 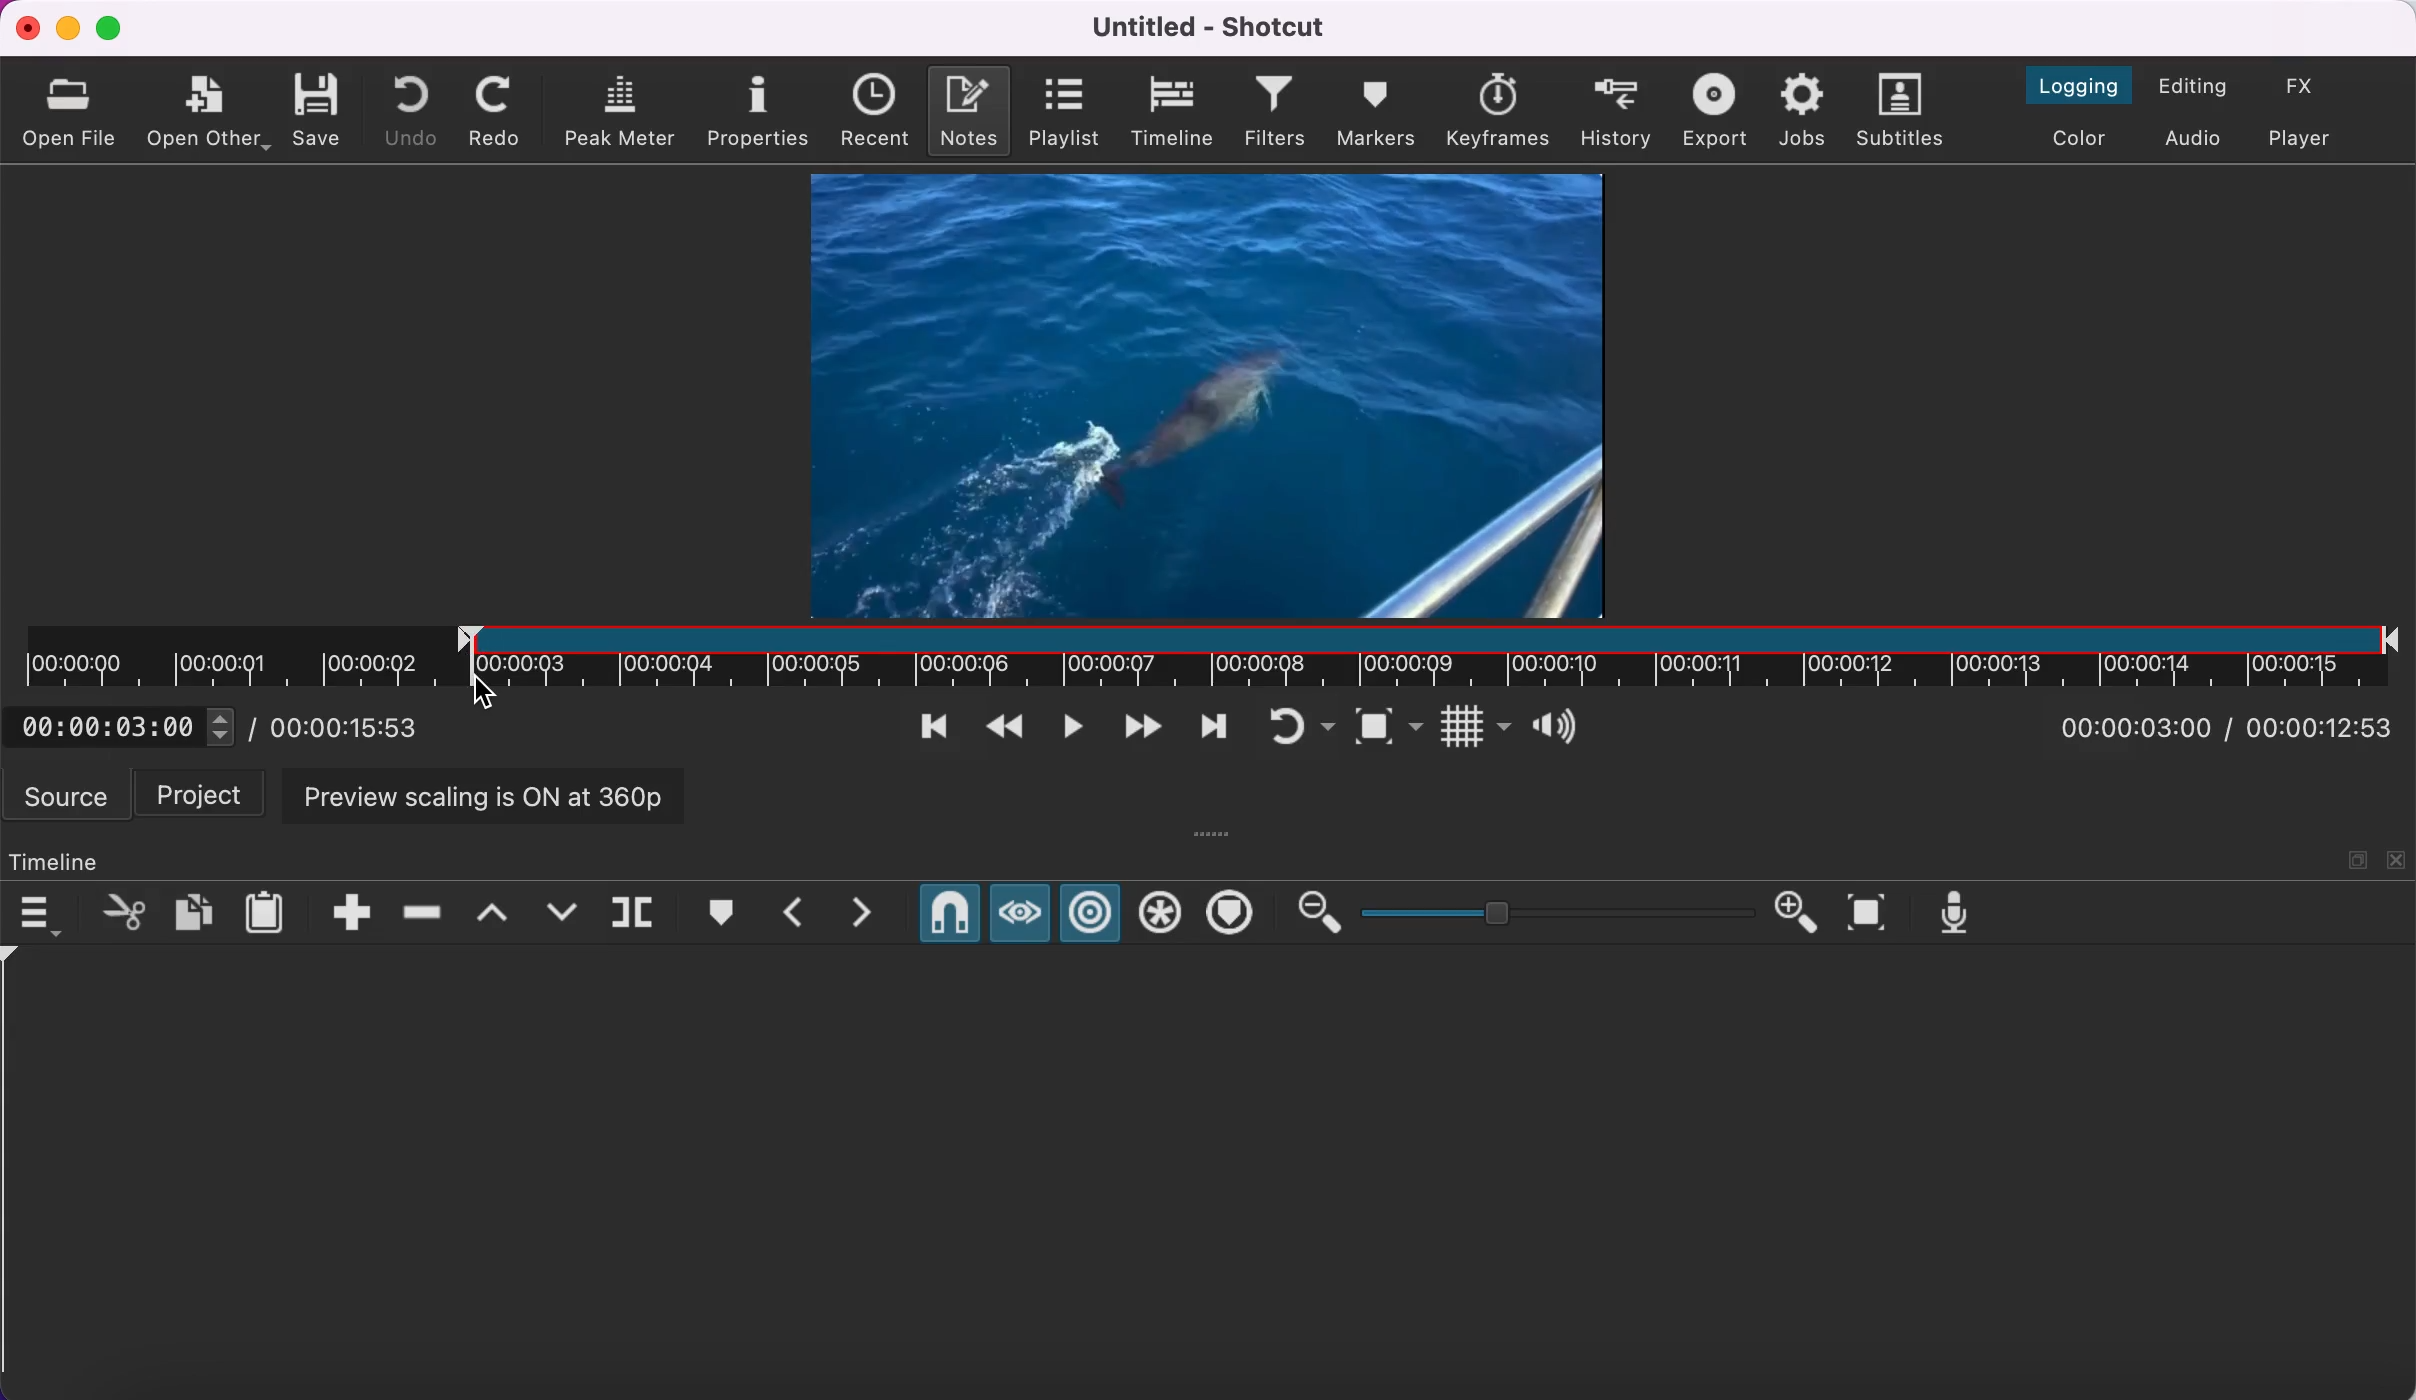 What do you see at coordinates (210, 113) in the screenshot?
I see `open other` at bounding box center [210, 113].